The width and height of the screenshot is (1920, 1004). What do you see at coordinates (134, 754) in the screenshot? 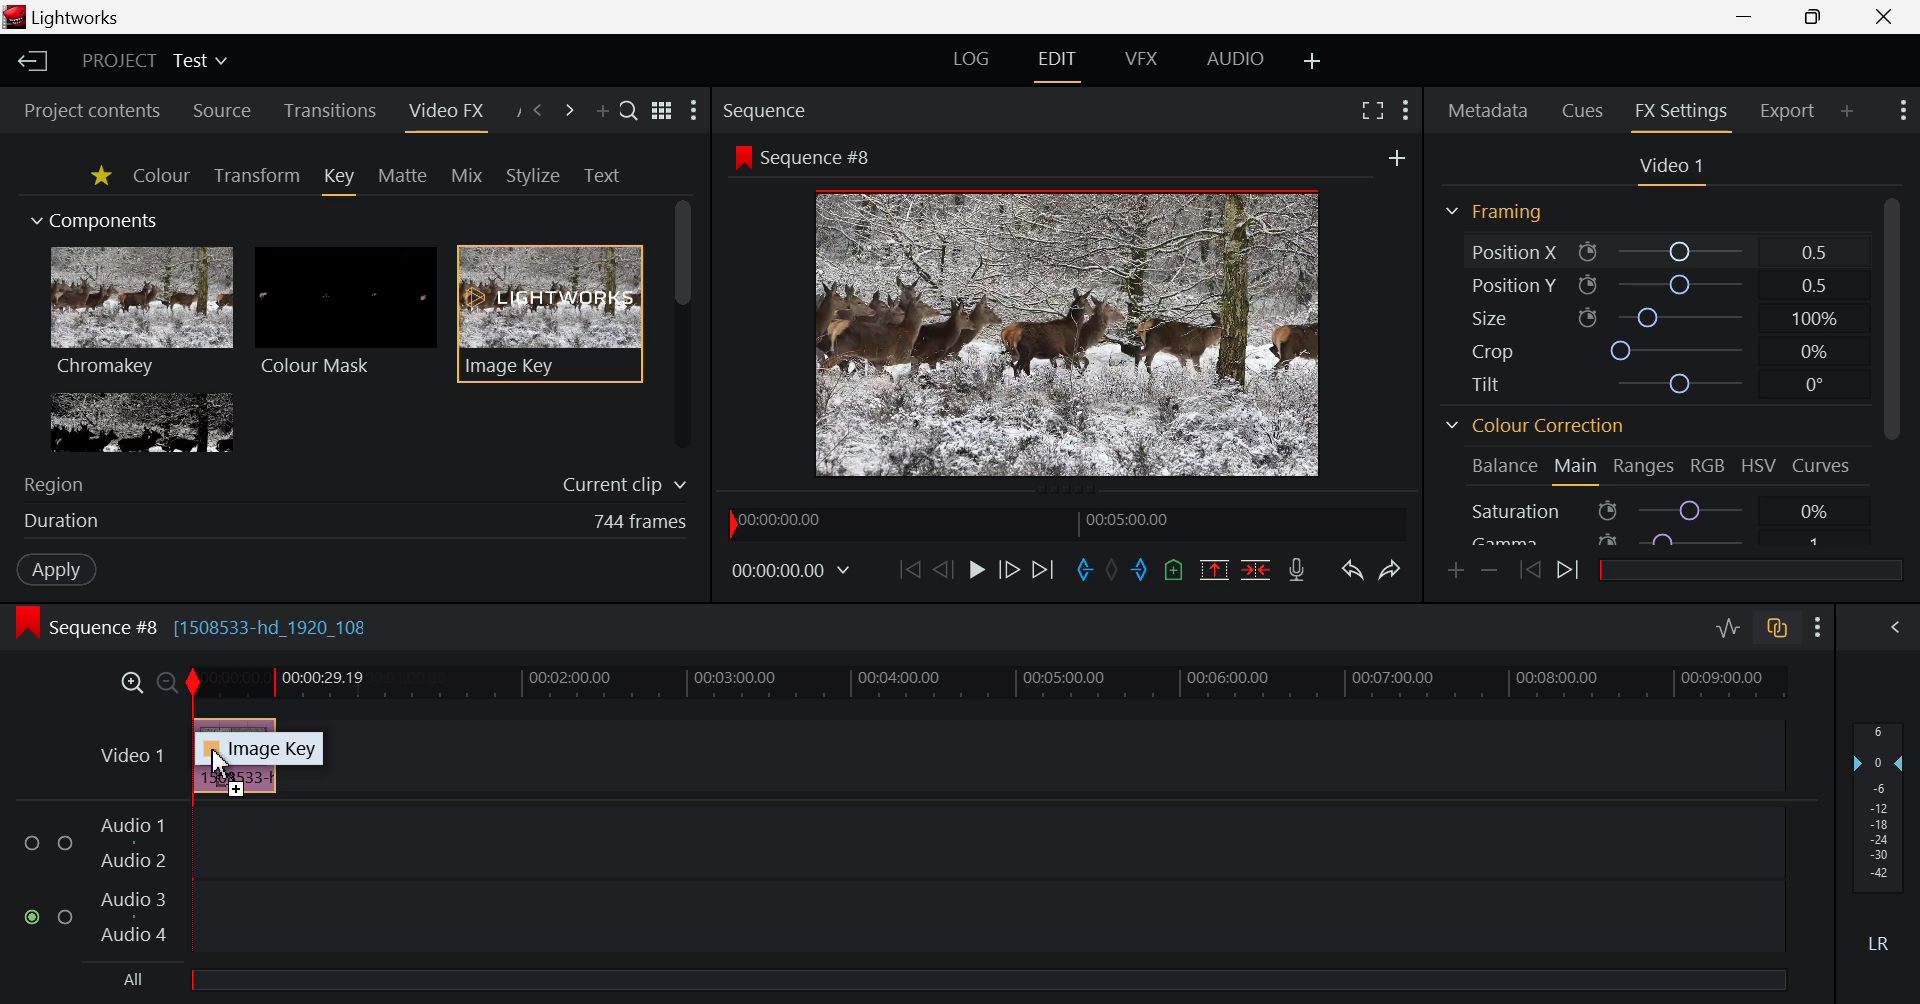
I see `Video 1` at bounding box center [134, 754].